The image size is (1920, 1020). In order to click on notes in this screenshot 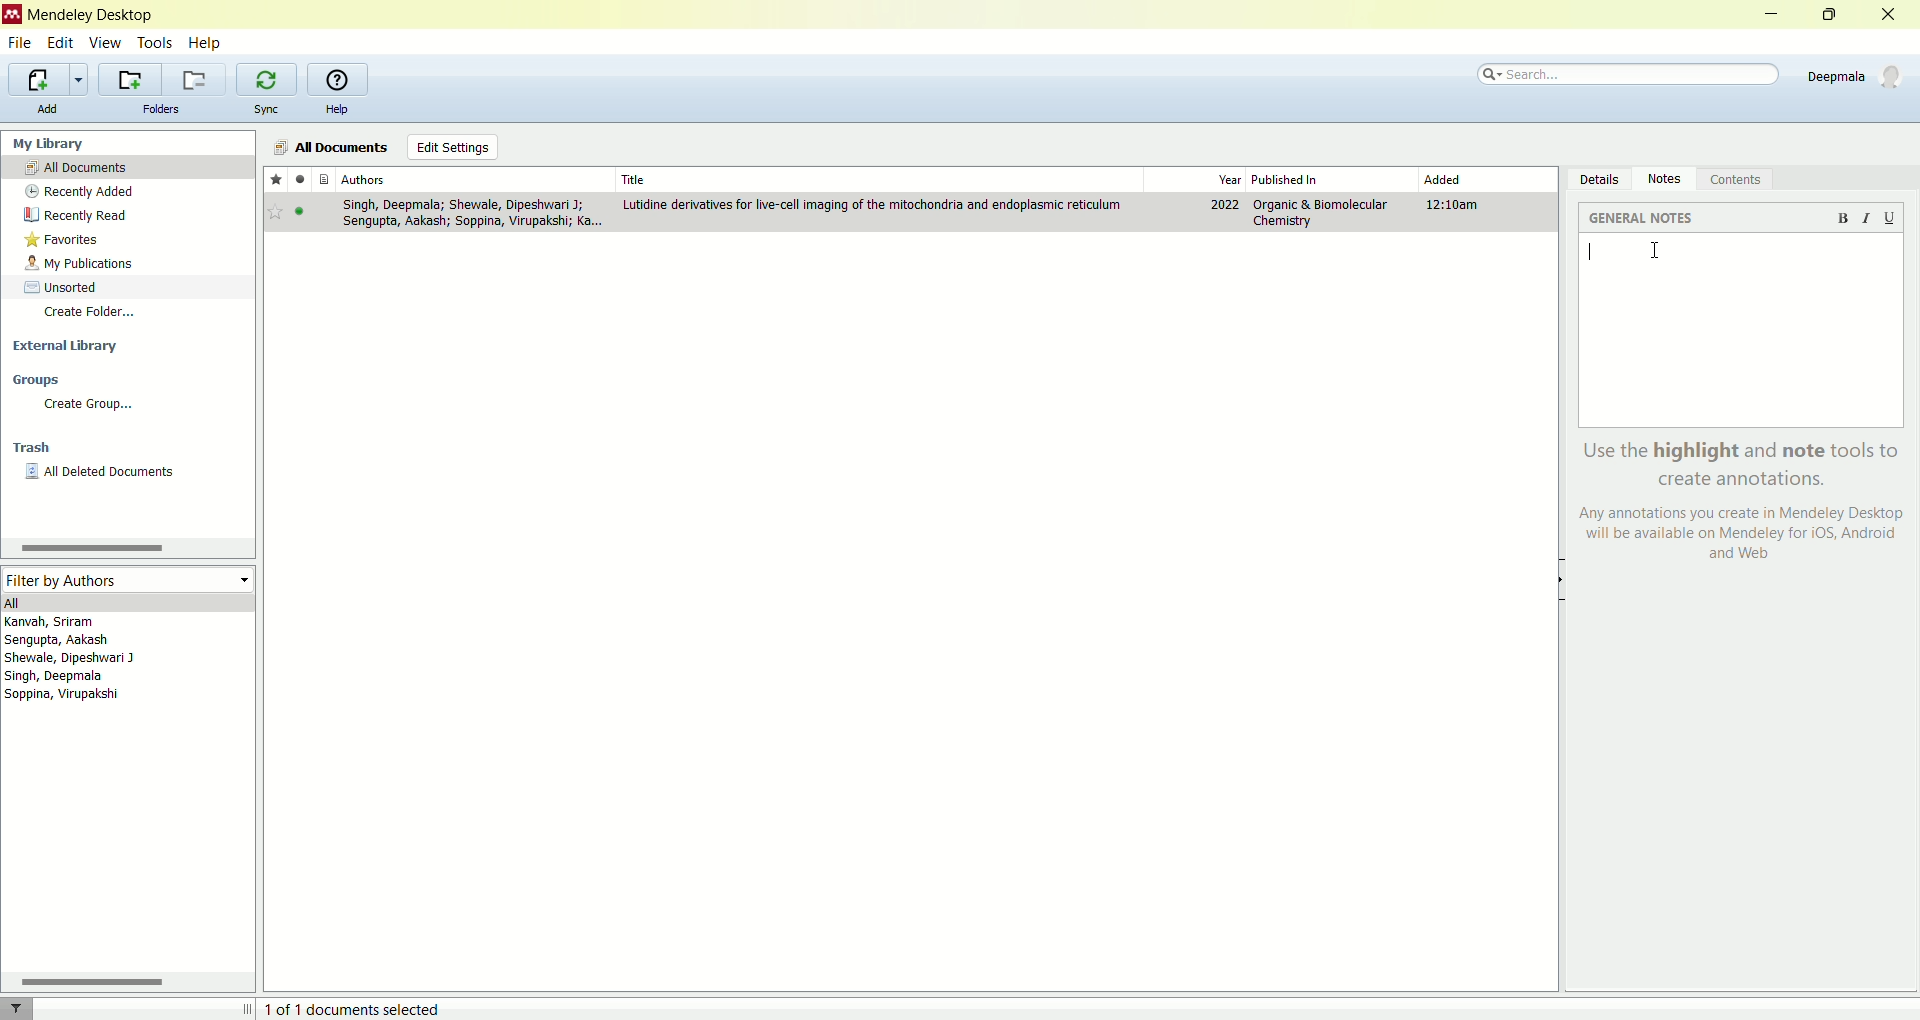, I will do `click(1664, 180)`.